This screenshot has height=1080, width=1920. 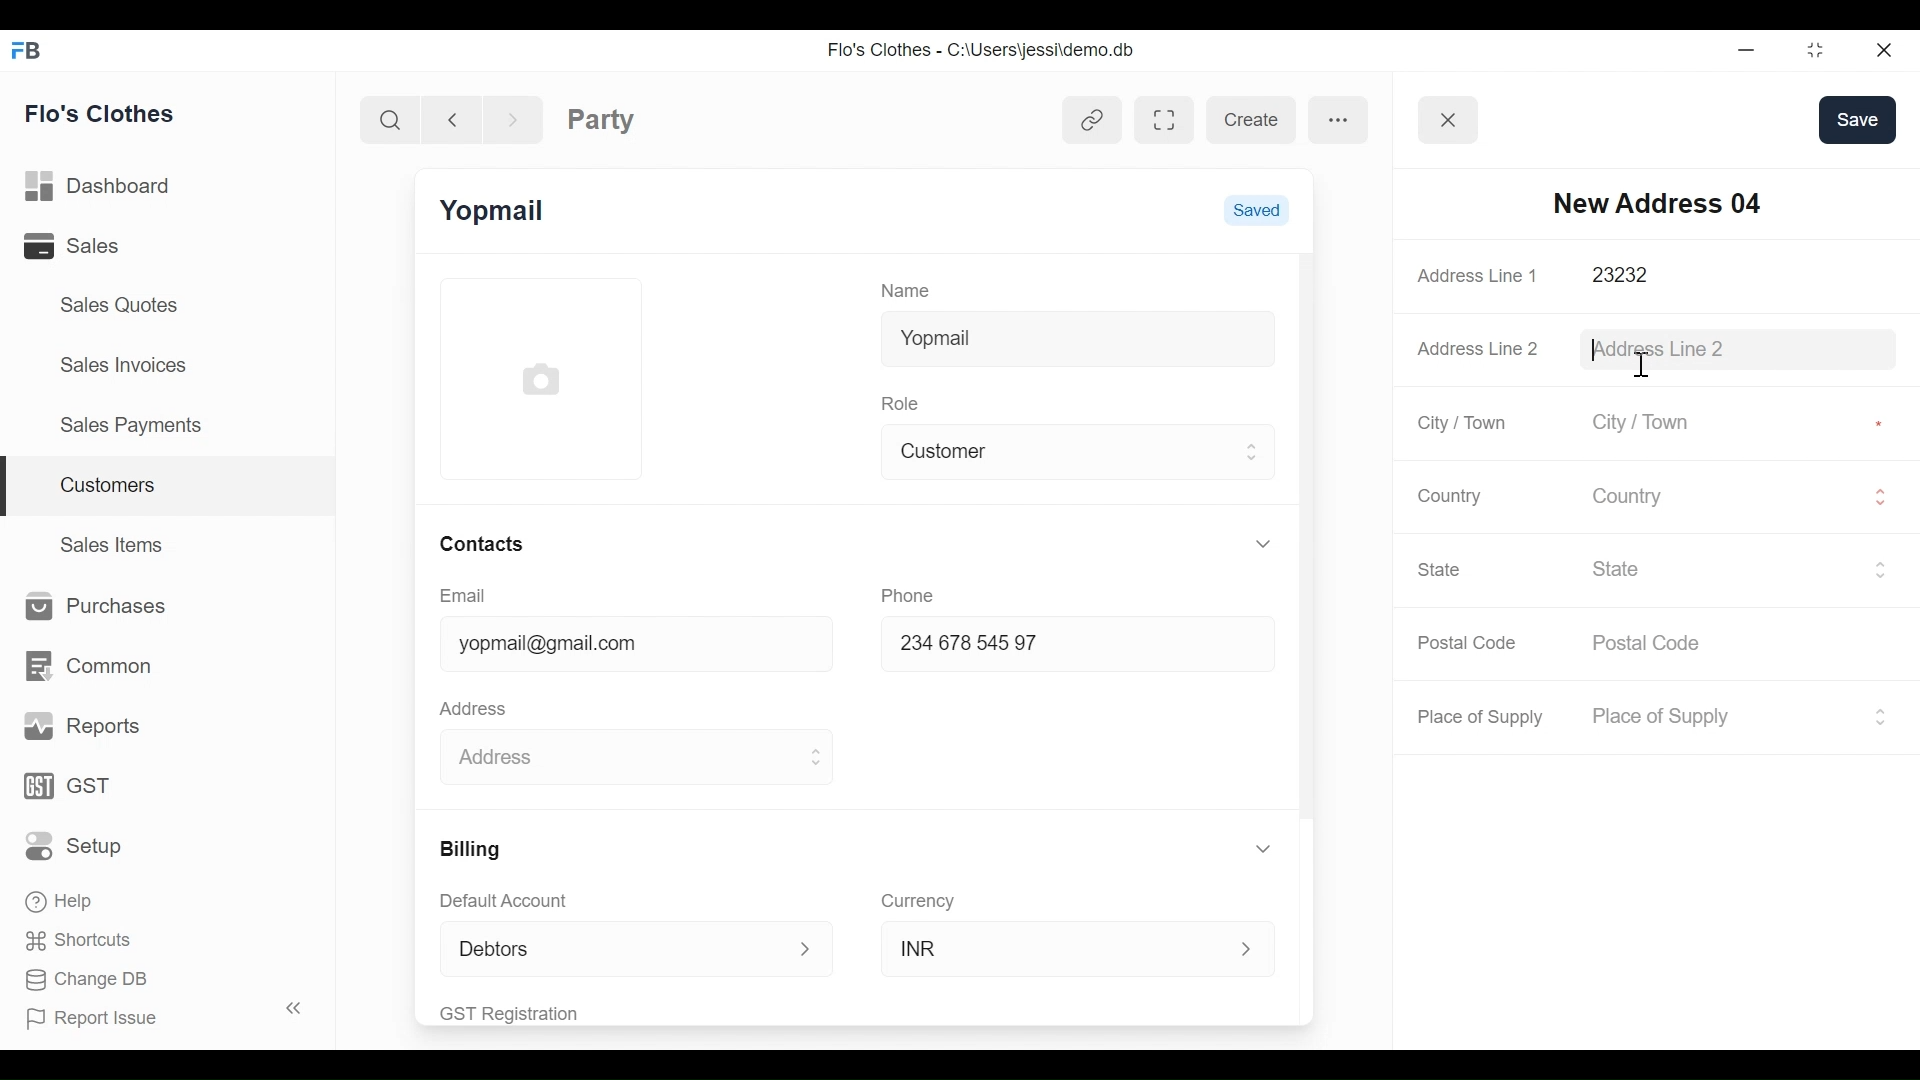 What do you see at coordinates (619, 646) in the screenshot?
I see `yopmail@gmail.com` at bounding box center [619, 646].